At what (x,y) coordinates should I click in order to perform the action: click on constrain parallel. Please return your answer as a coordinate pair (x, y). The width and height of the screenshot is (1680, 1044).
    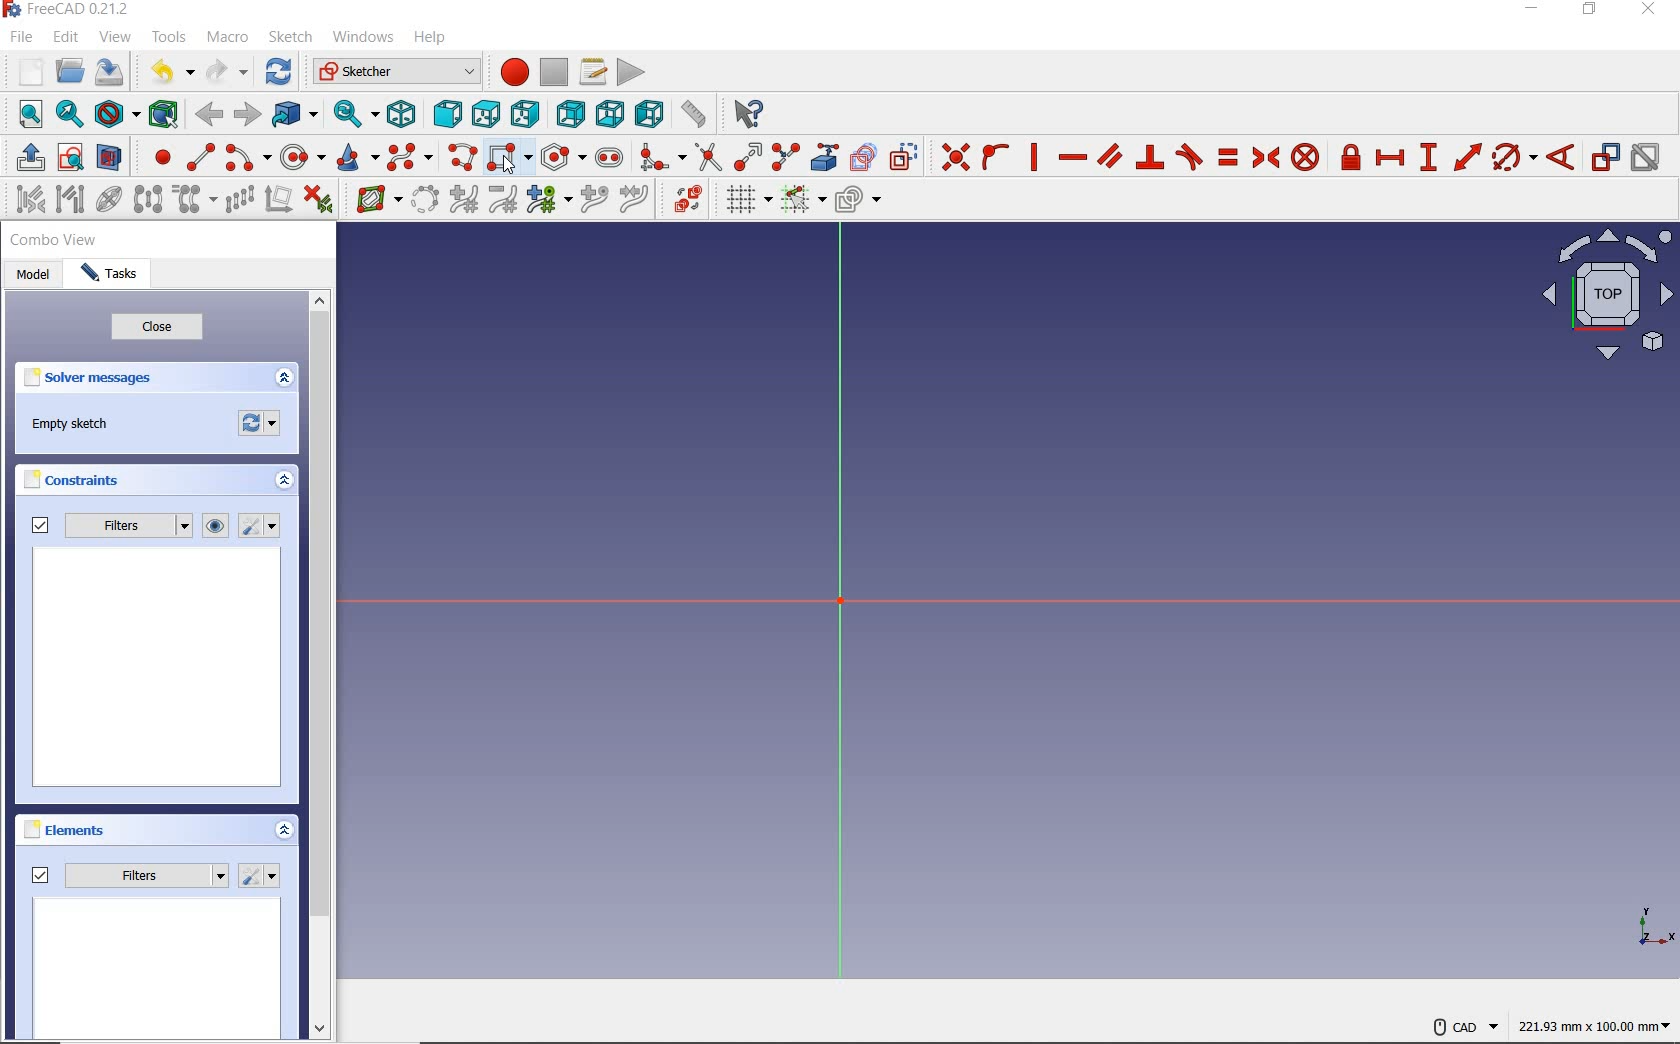
    Looking at the image, I should click on (1110, 156).